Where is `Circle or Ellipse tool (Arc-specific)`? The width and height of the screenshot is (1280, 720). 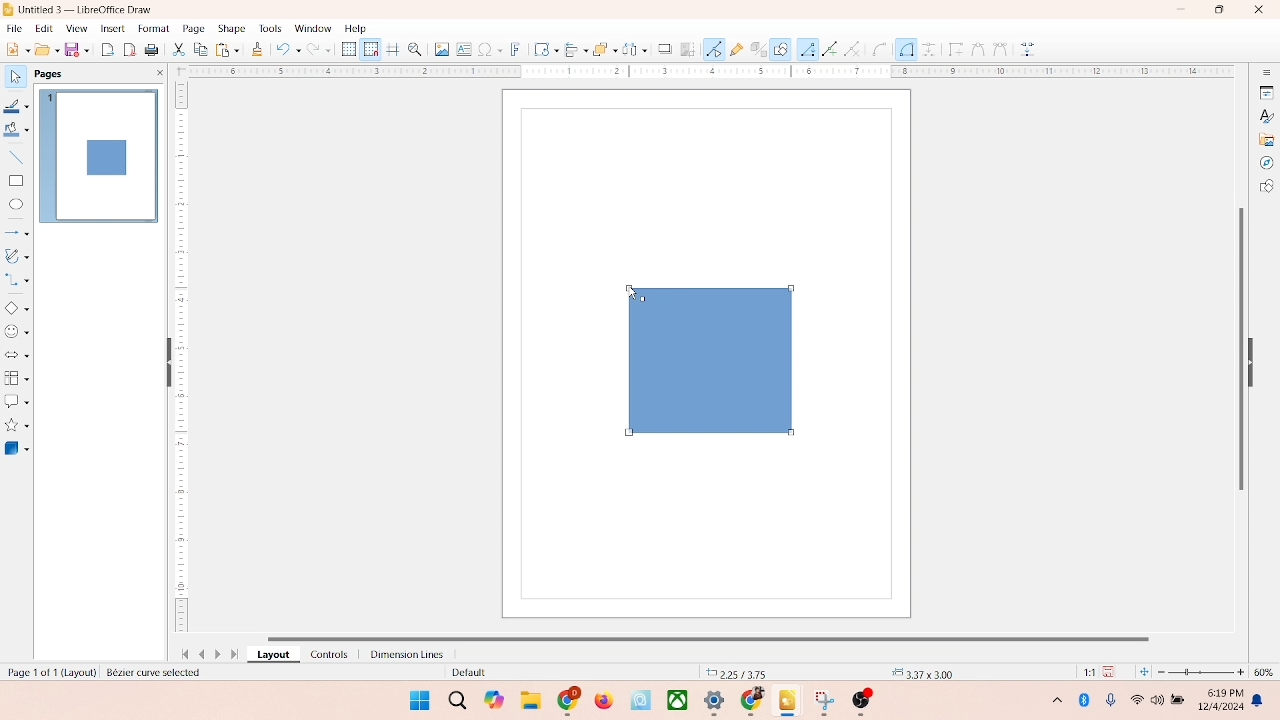 Circle or Ellipse tool (Arc-specific) is located at coordinates (880, 50).